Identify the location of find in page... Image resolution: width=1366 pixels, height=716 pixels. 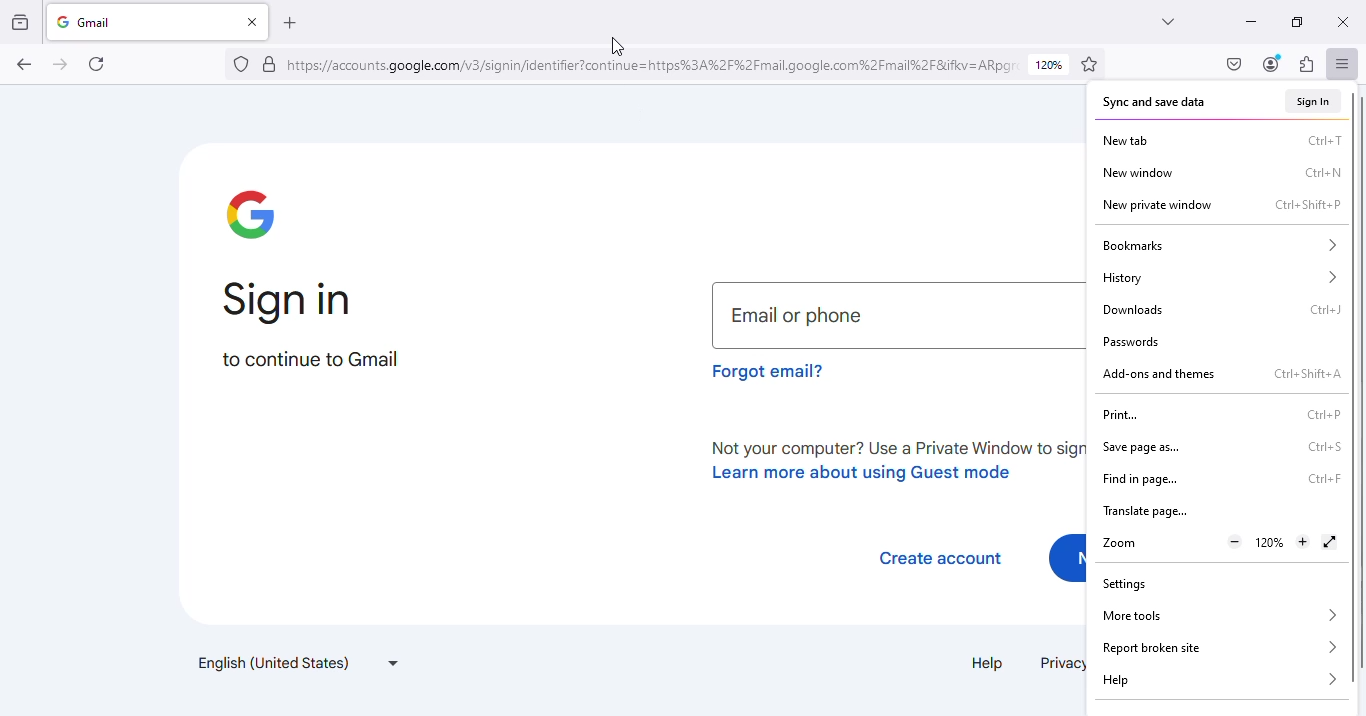
(1141, 480).